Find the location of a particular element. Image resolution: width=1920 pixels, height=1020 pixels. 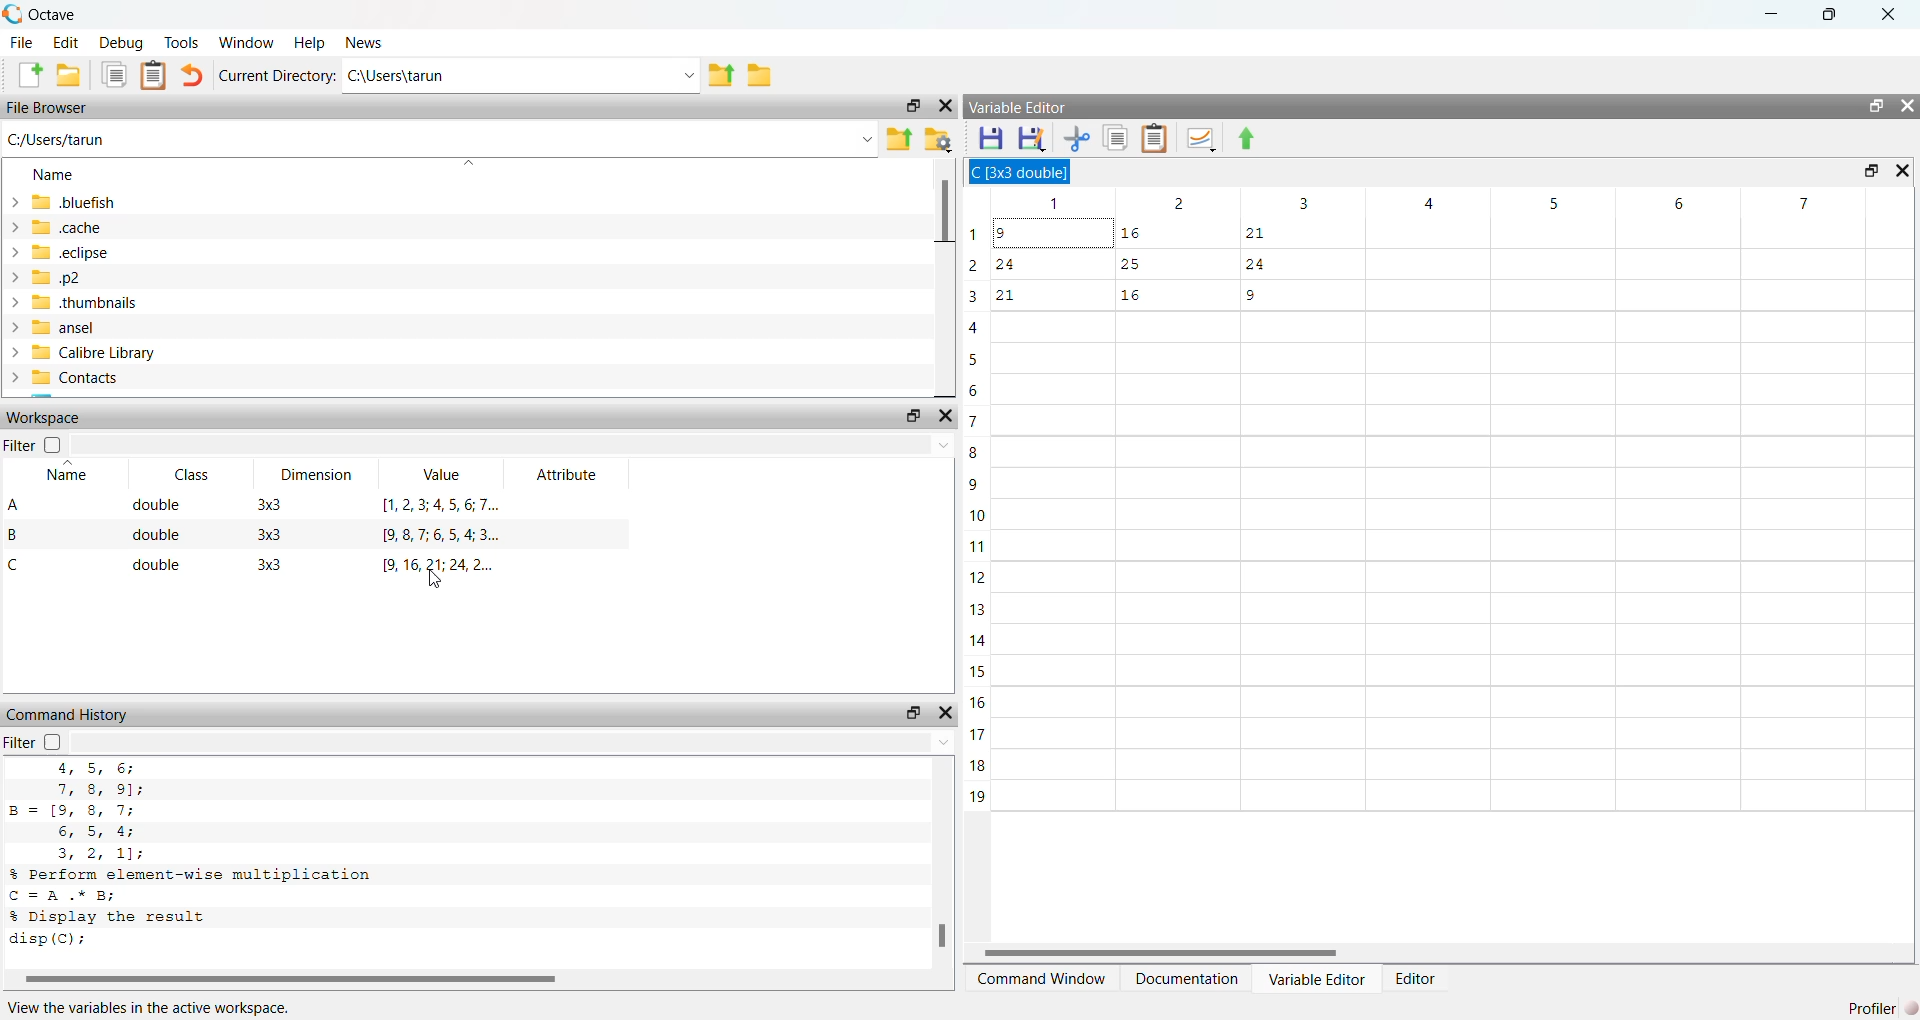

3, 2 ,1); is located at coordinates (105, 853).